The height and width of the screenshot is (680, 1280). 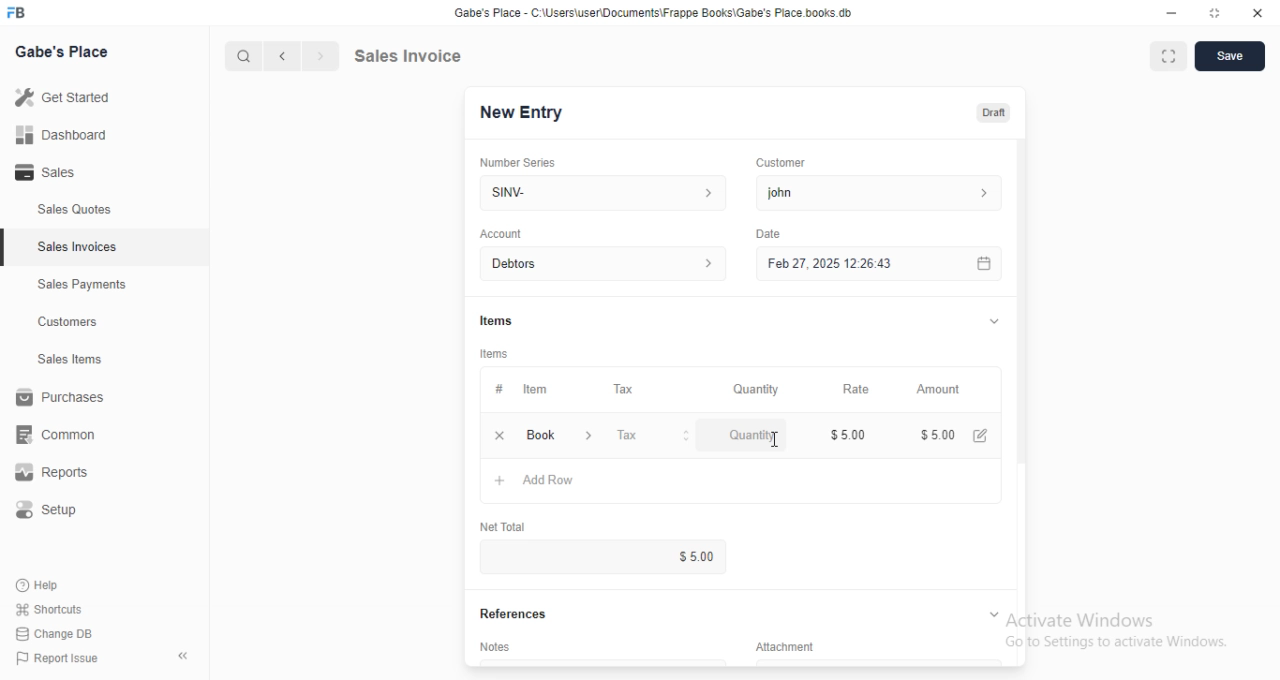 What do you see at coordinates (599, 263) in the screenshot?
I see `Debtors >` at bounding box center [599, 263].